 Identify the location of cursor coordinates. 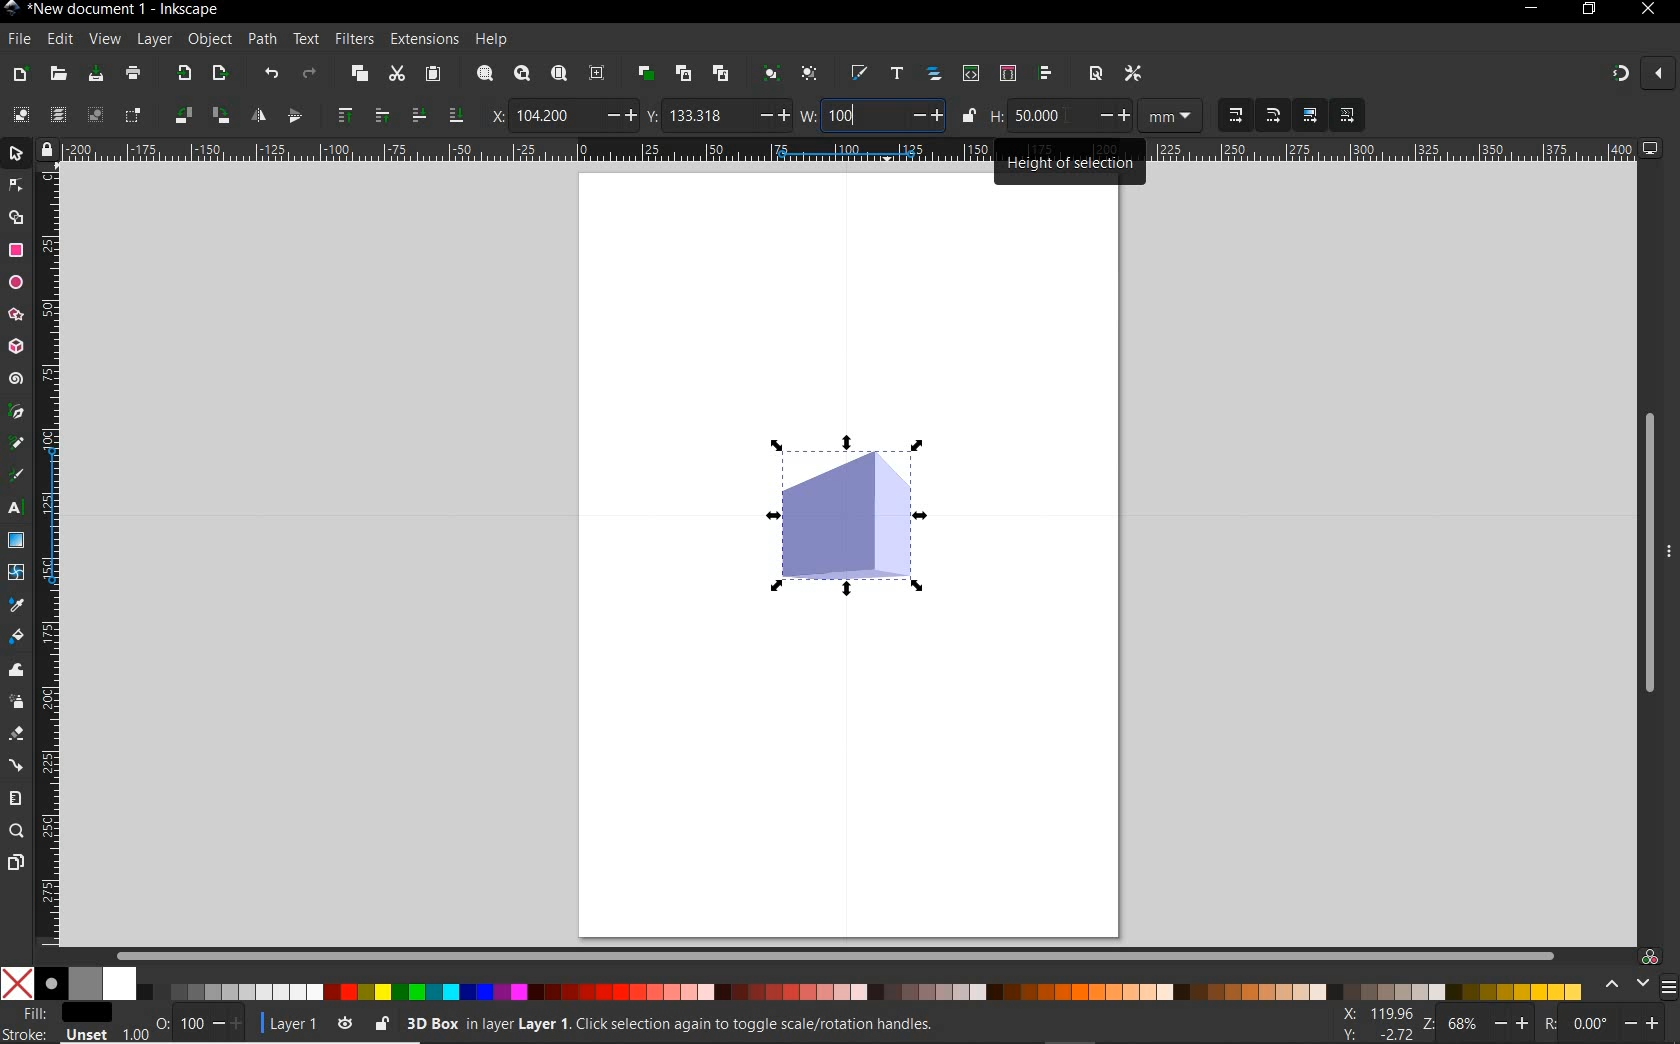
(1378, 1023).